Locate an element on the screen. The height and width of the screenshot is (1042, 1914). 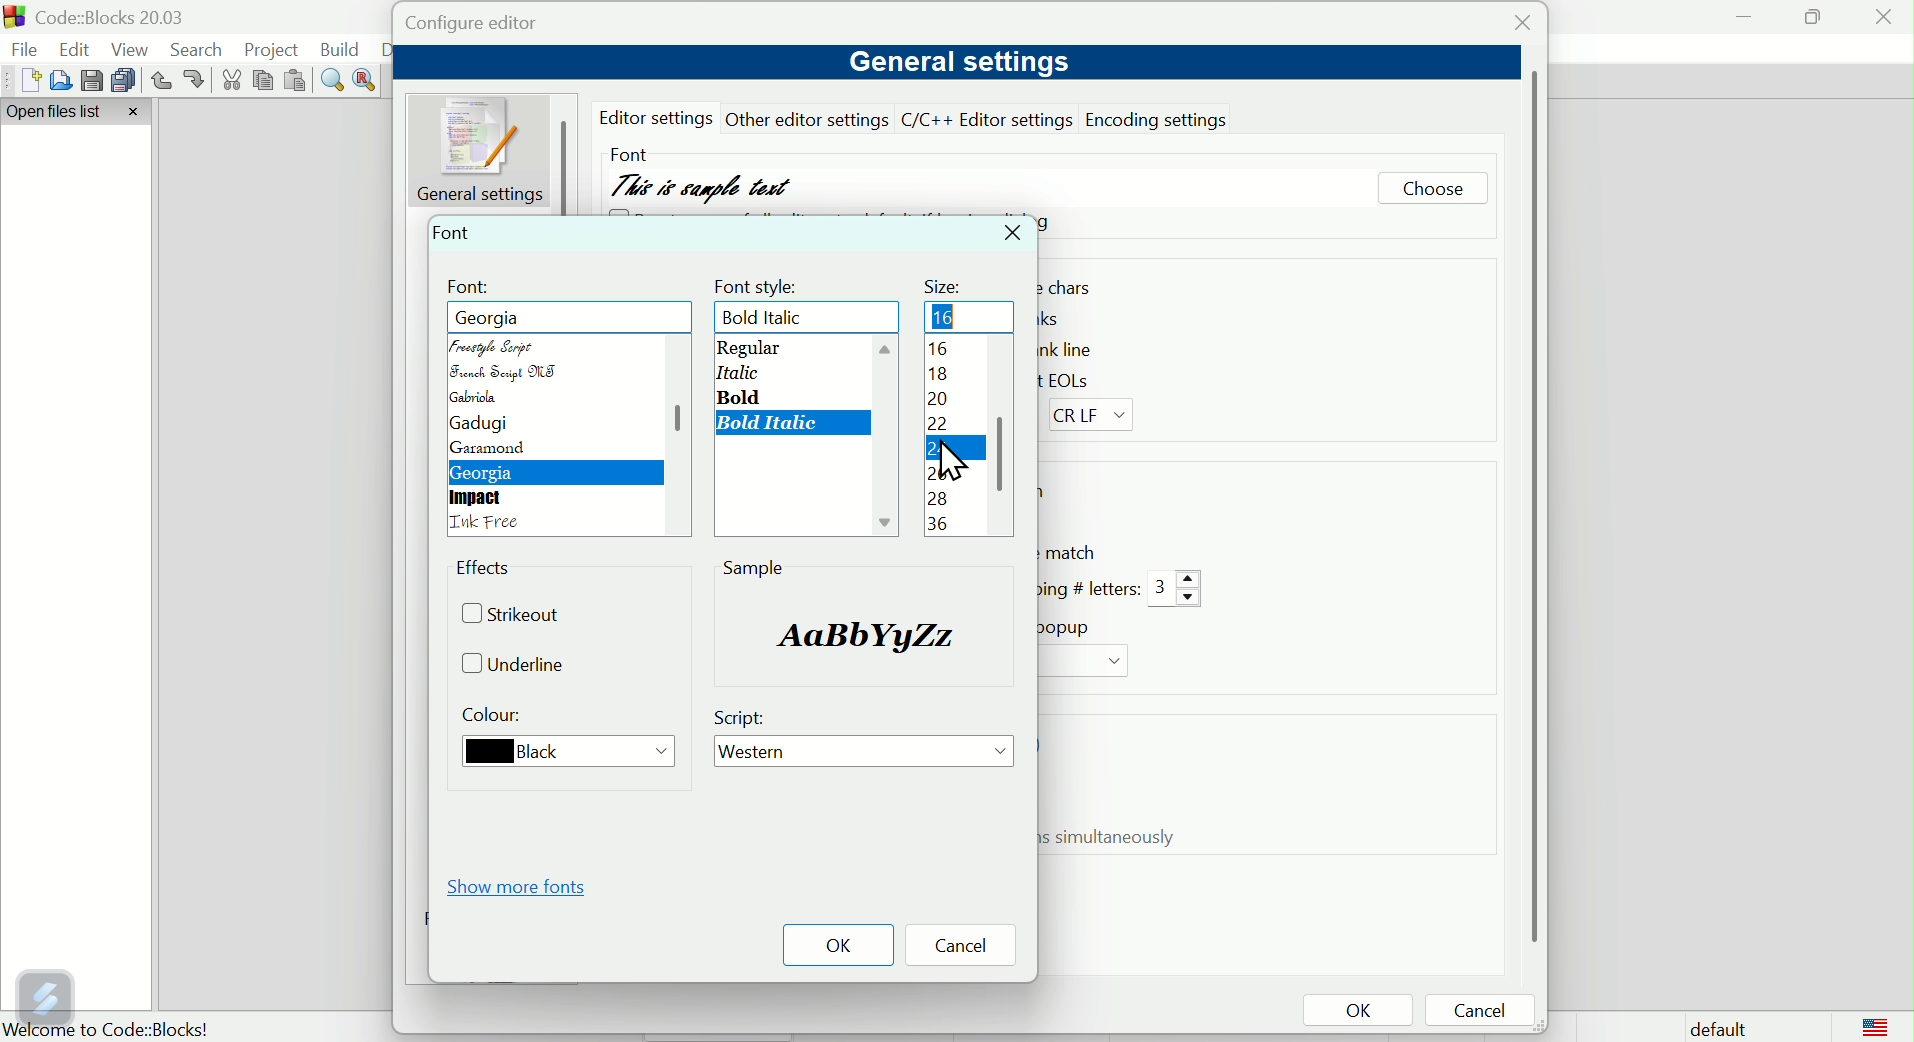
CR LF is located at coordinates (1097, 416).